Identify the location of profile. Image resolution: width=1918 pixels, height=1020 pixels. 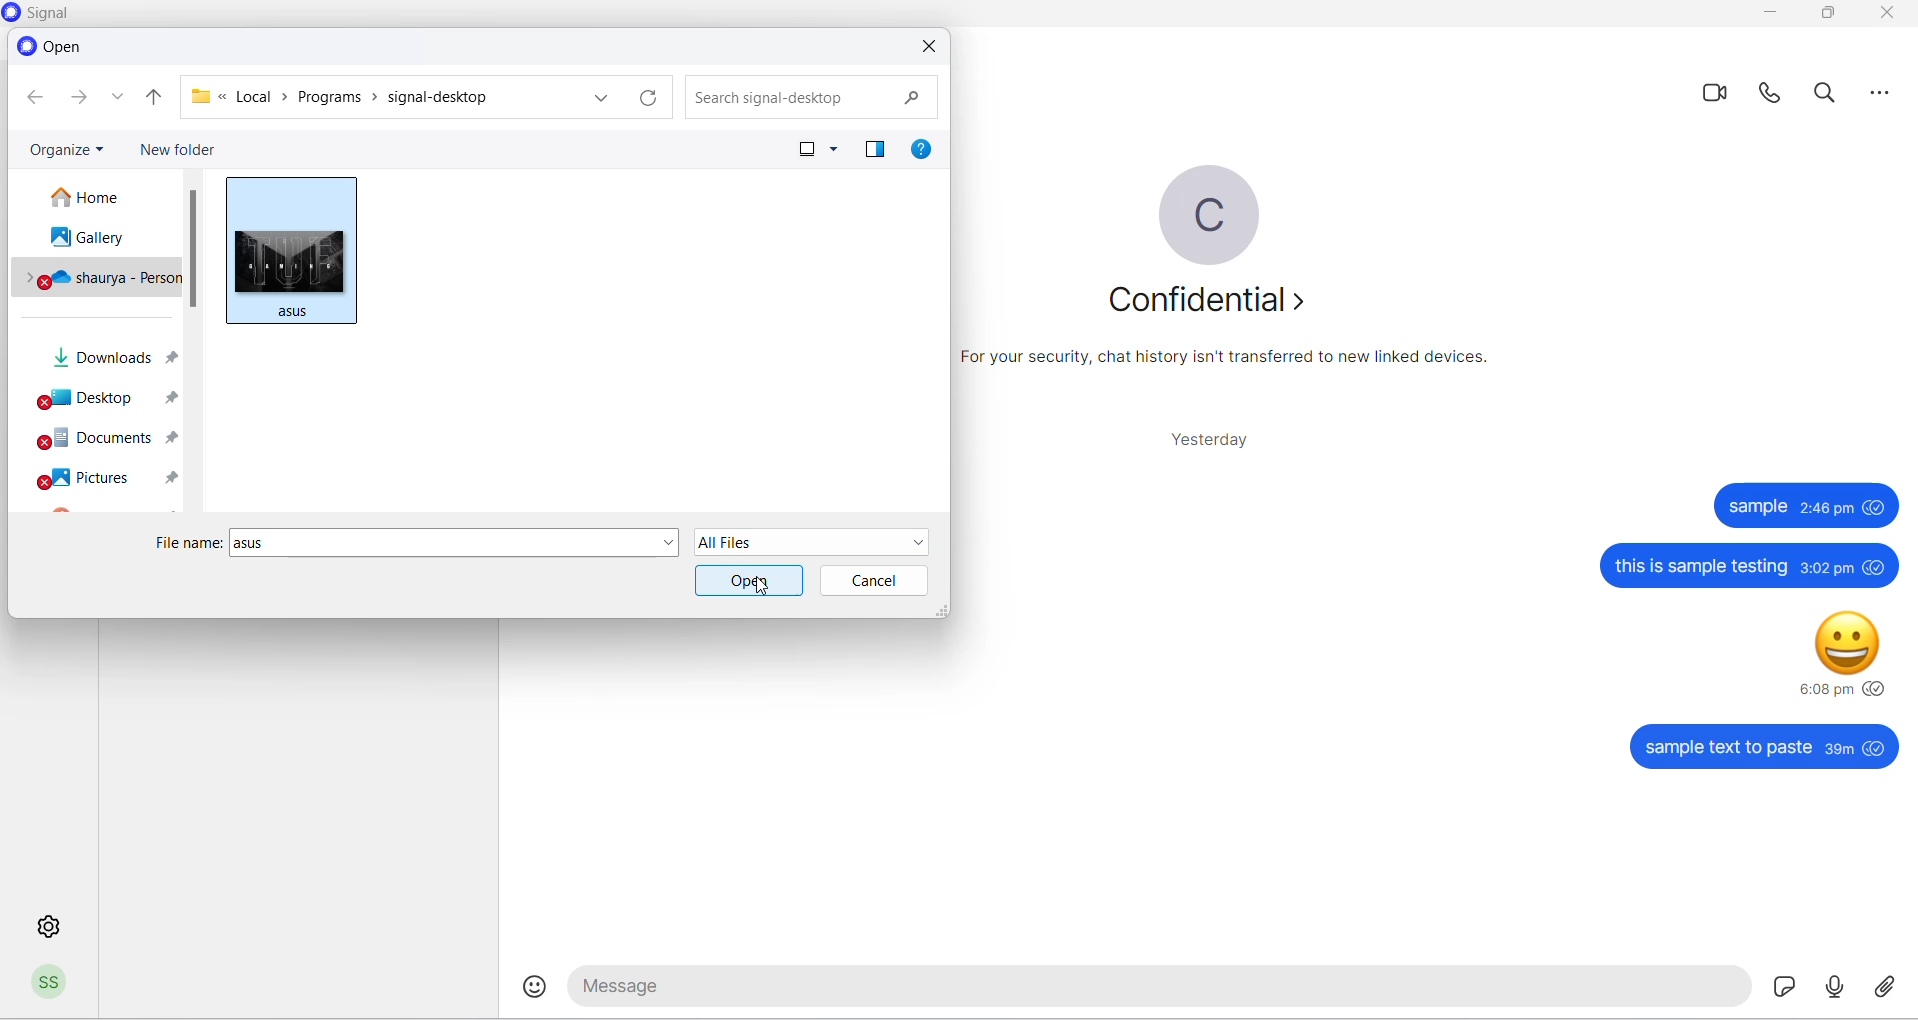
(51, 986).